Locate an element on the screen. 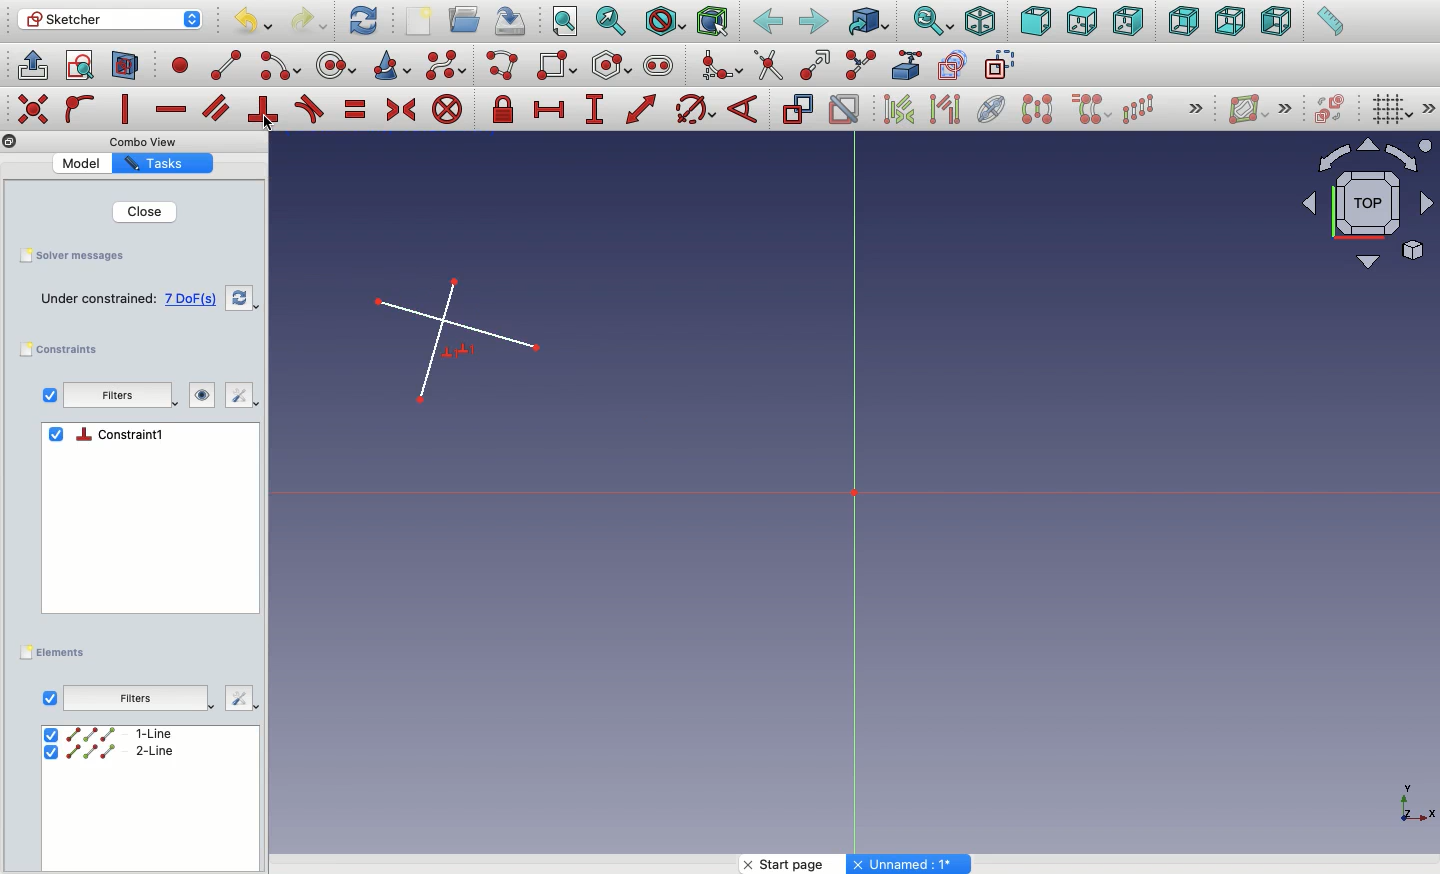  Right is located at coordinates (1129, 23).